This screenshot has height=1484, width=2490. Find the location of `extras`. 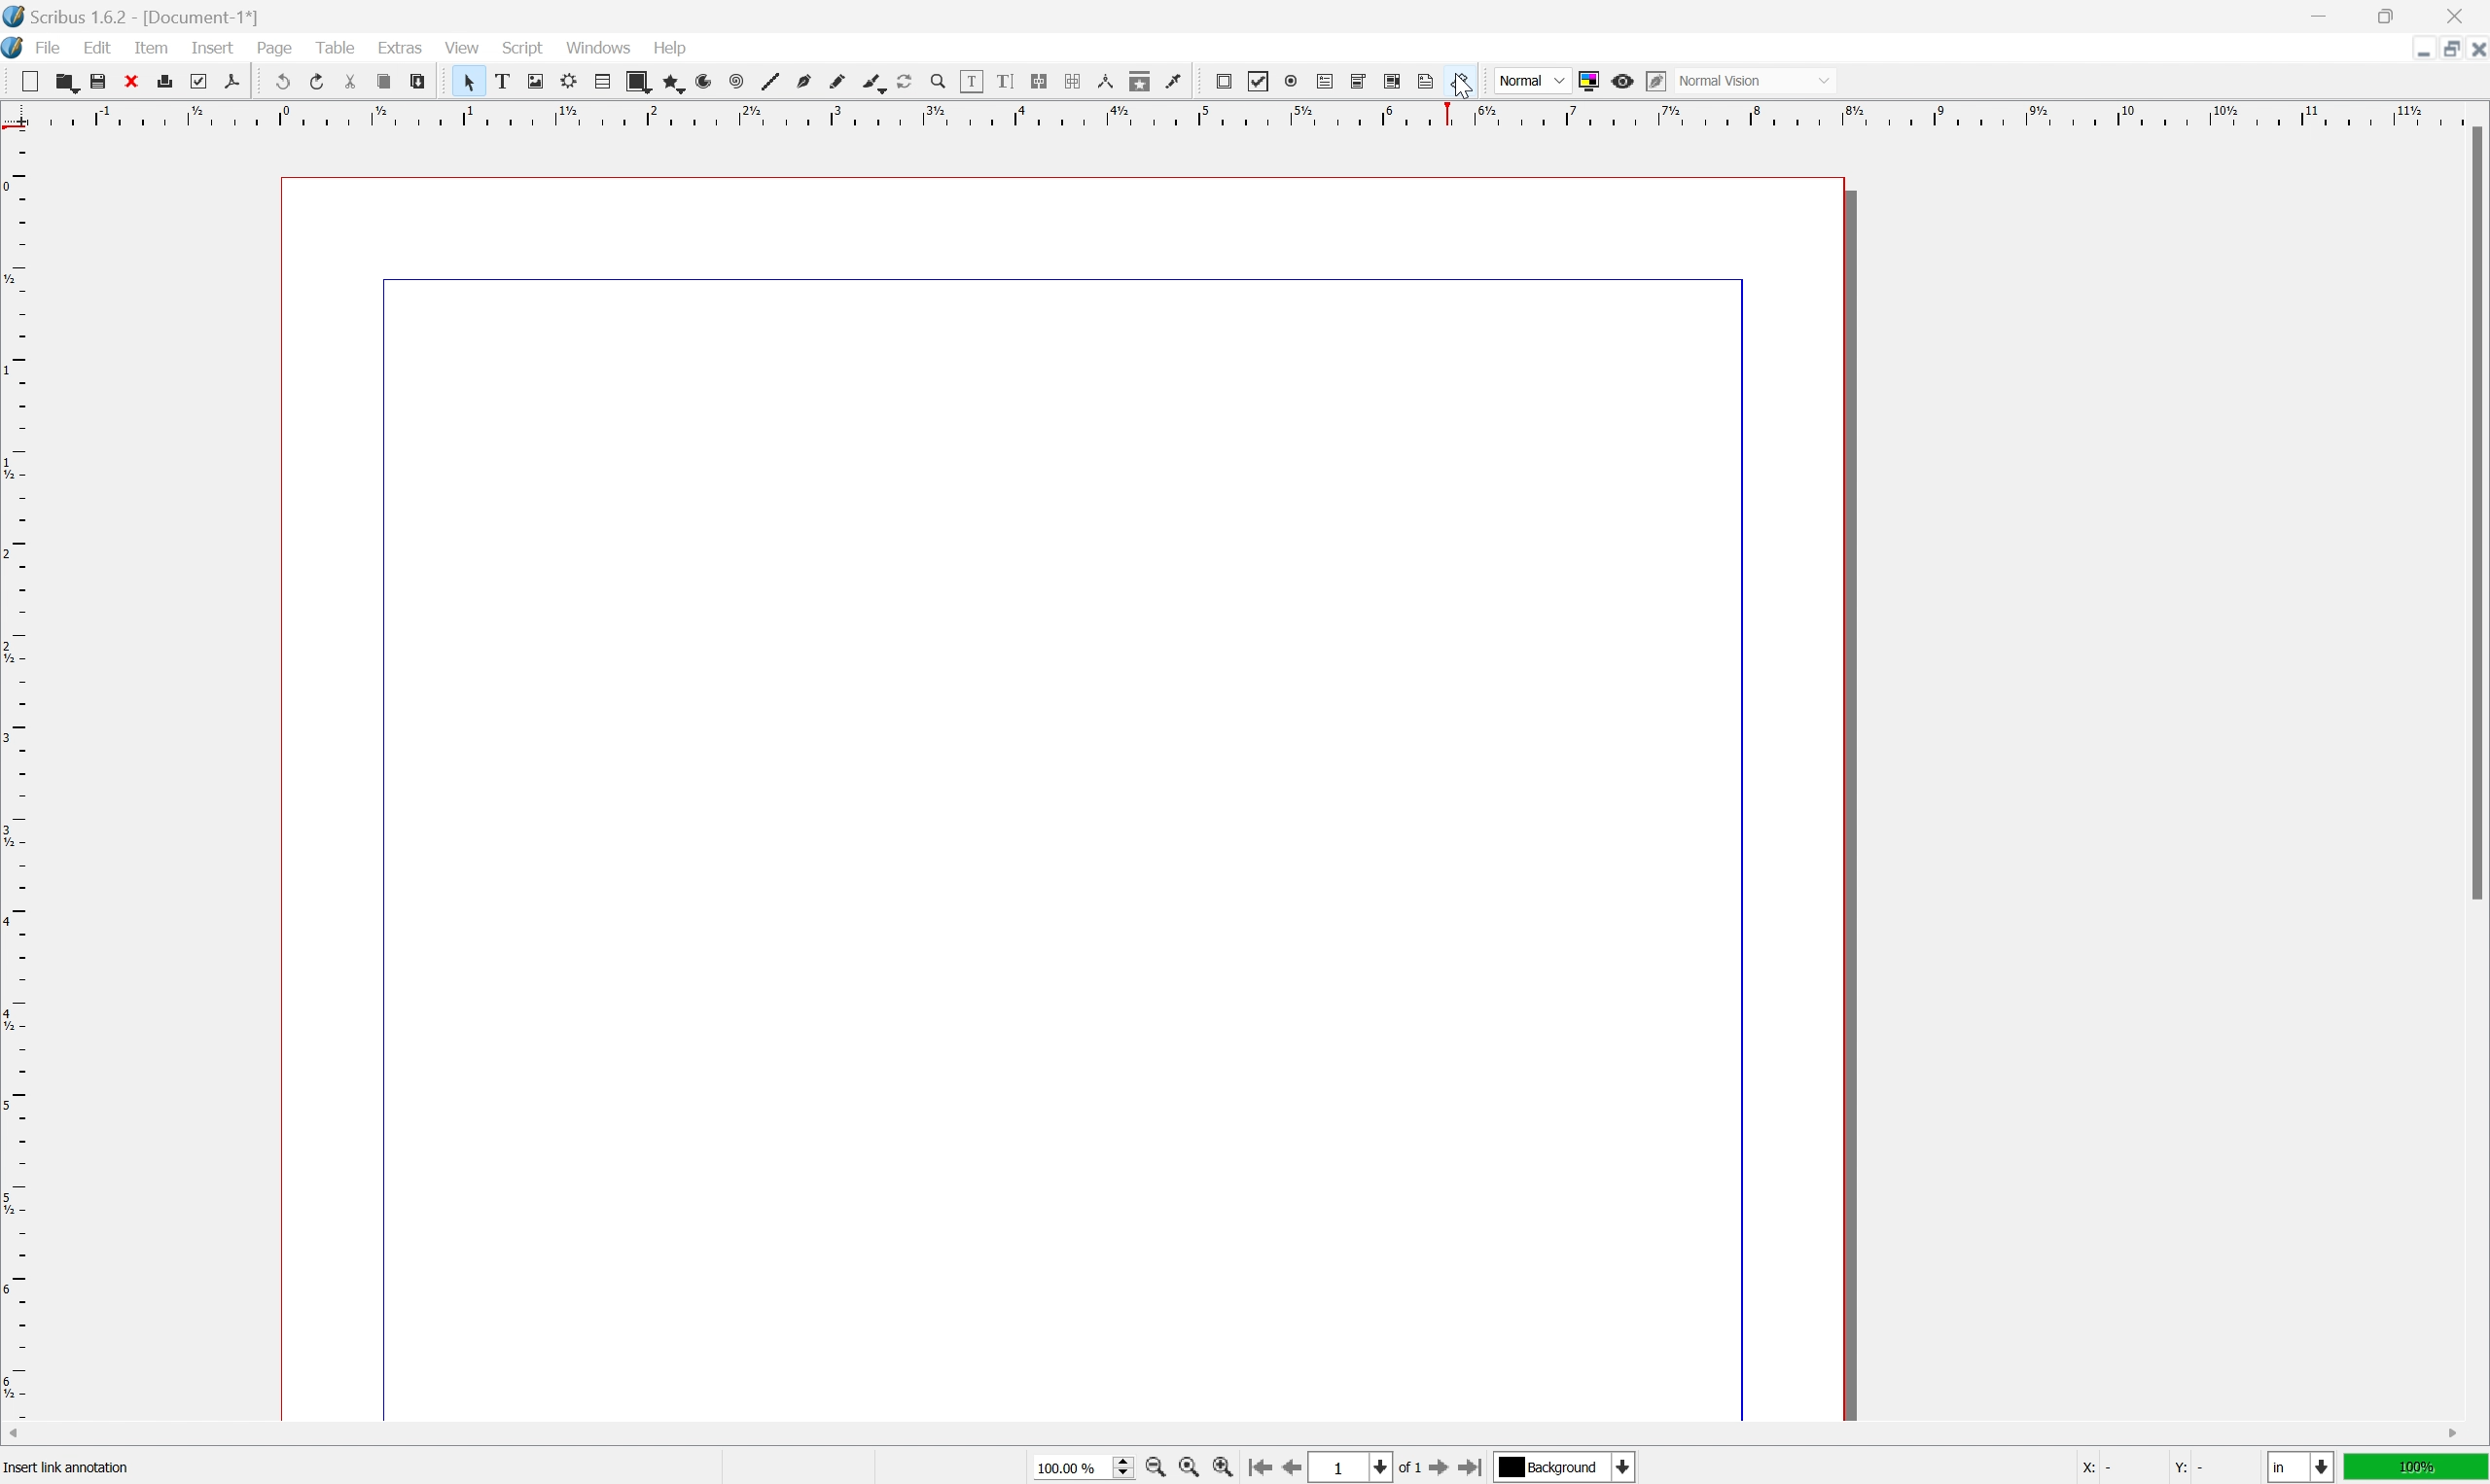

extras is located at coordinates (400, 46).